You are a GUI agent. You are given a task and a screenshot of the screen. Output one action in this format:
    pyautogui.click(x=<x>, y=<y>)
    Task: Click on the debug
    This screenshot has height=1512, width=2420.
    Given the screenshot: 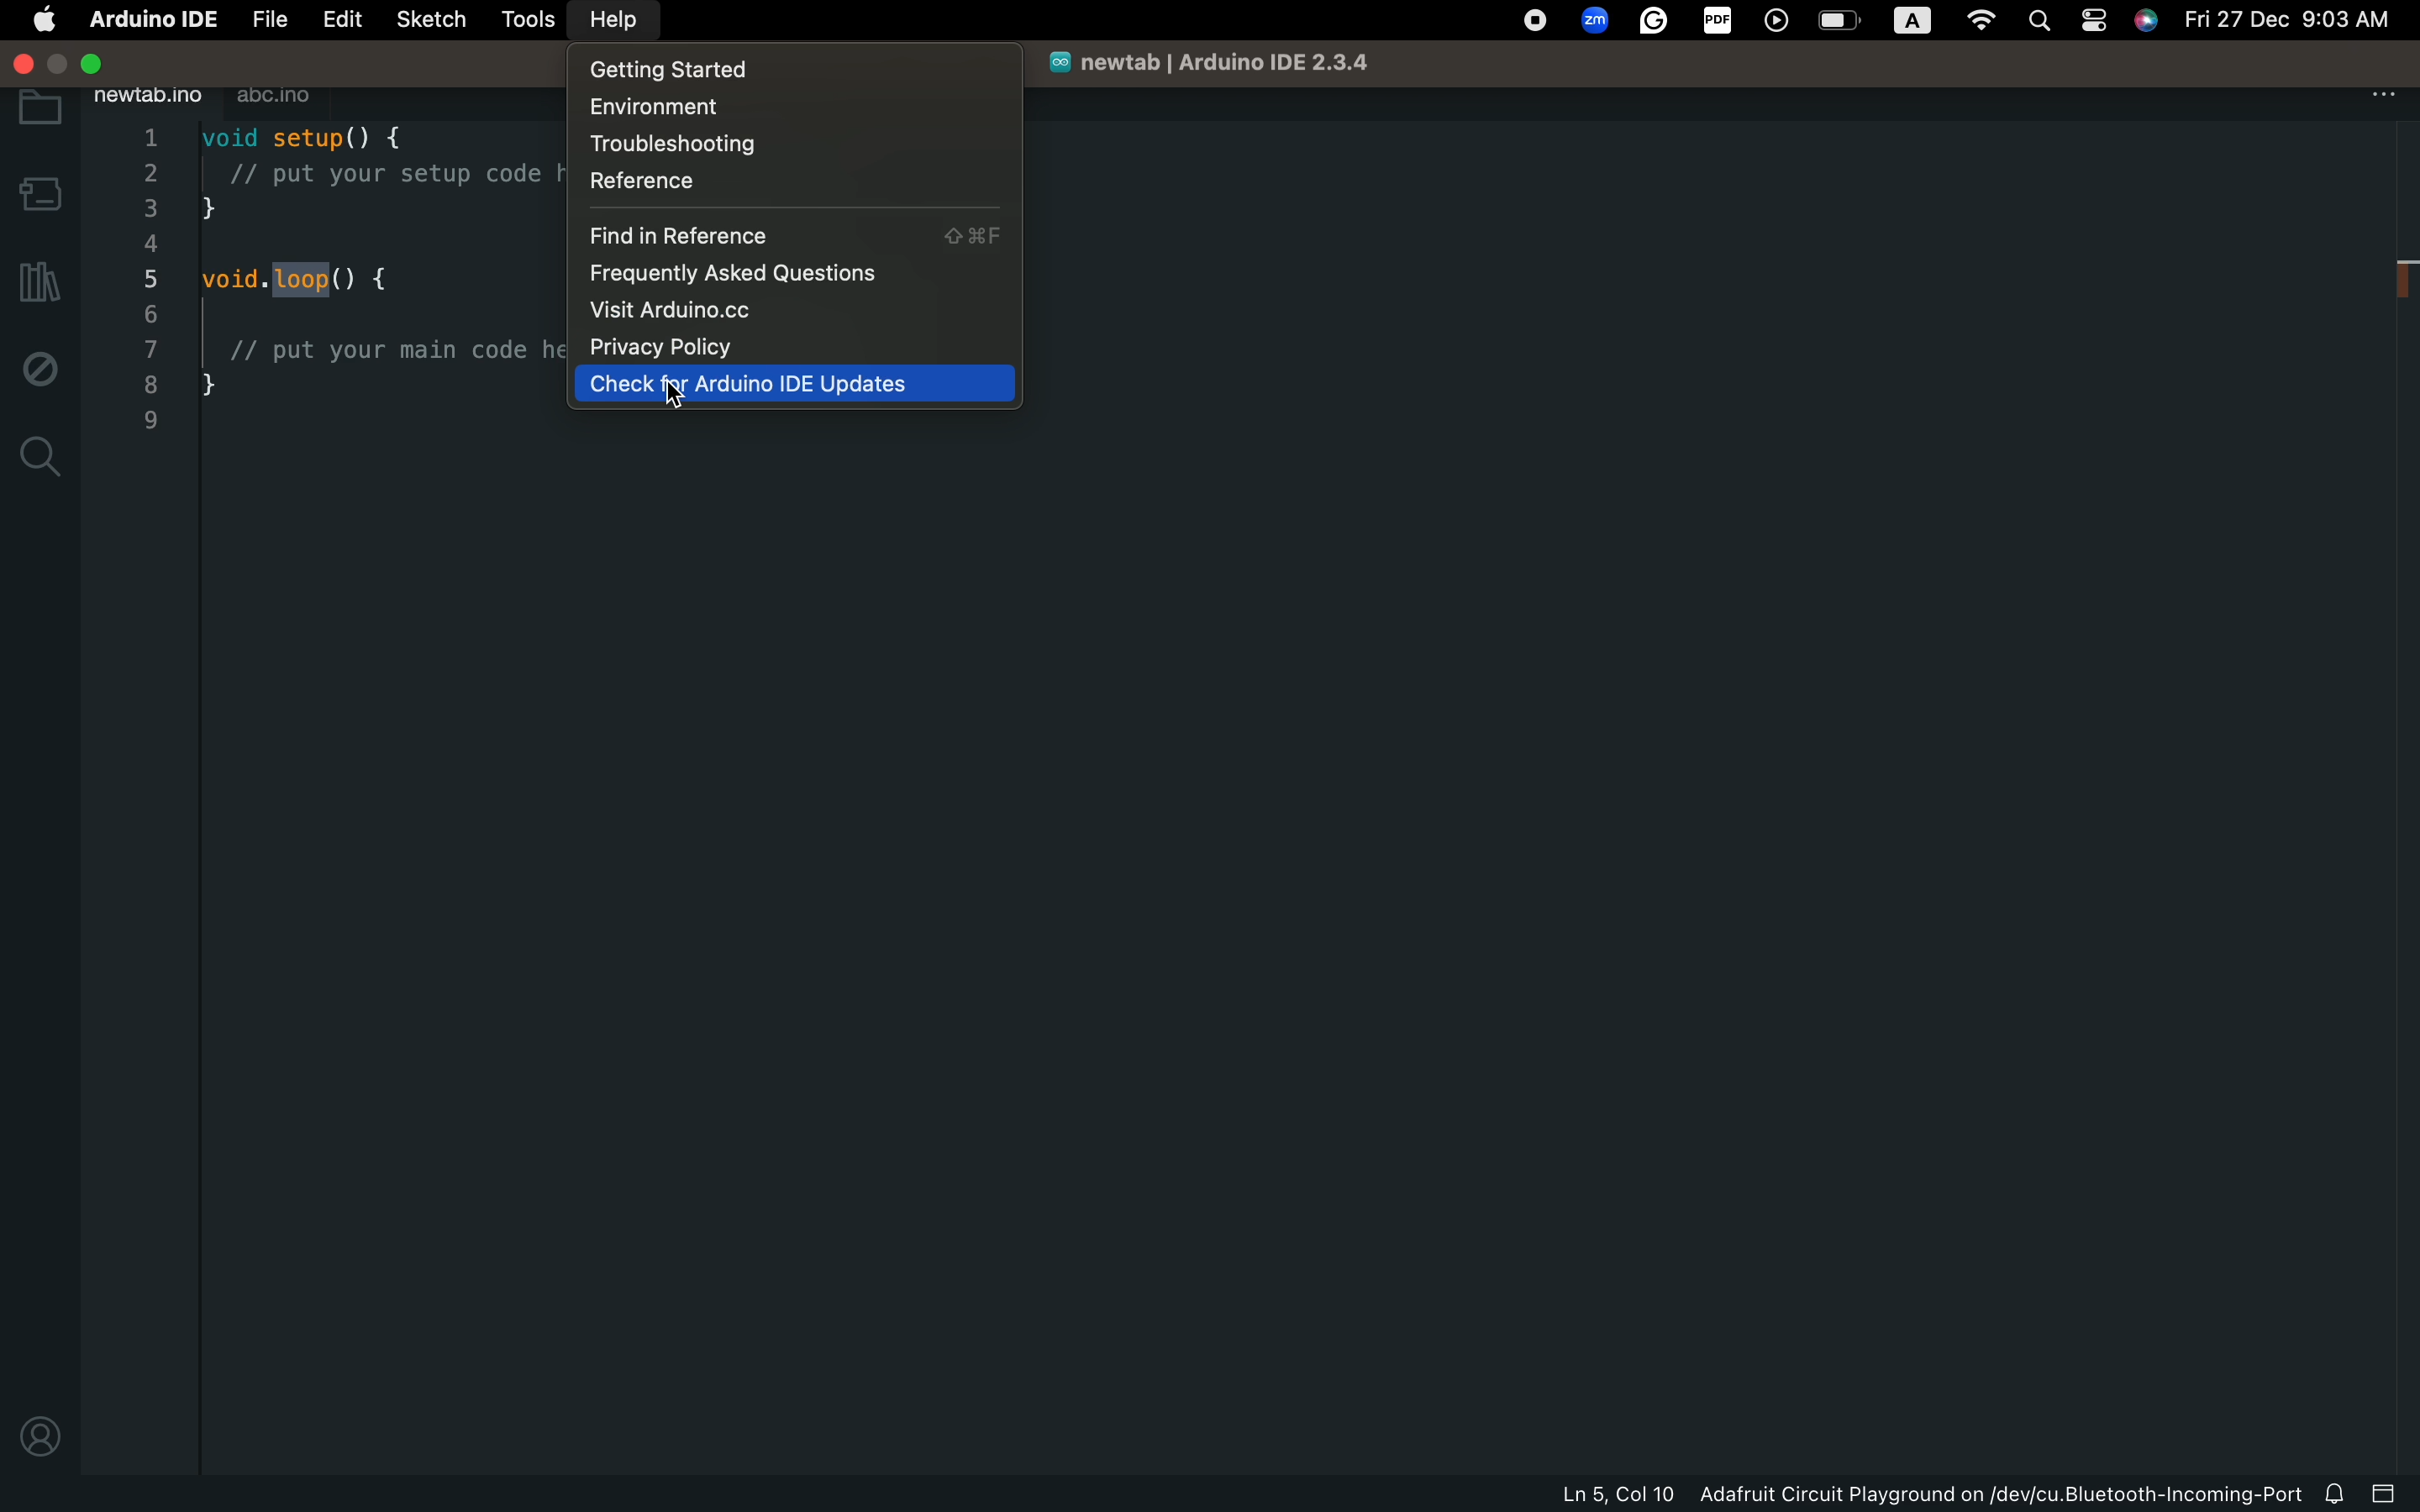 What is the action you would take?
    pyautogui.click(x=40, y=365)
    